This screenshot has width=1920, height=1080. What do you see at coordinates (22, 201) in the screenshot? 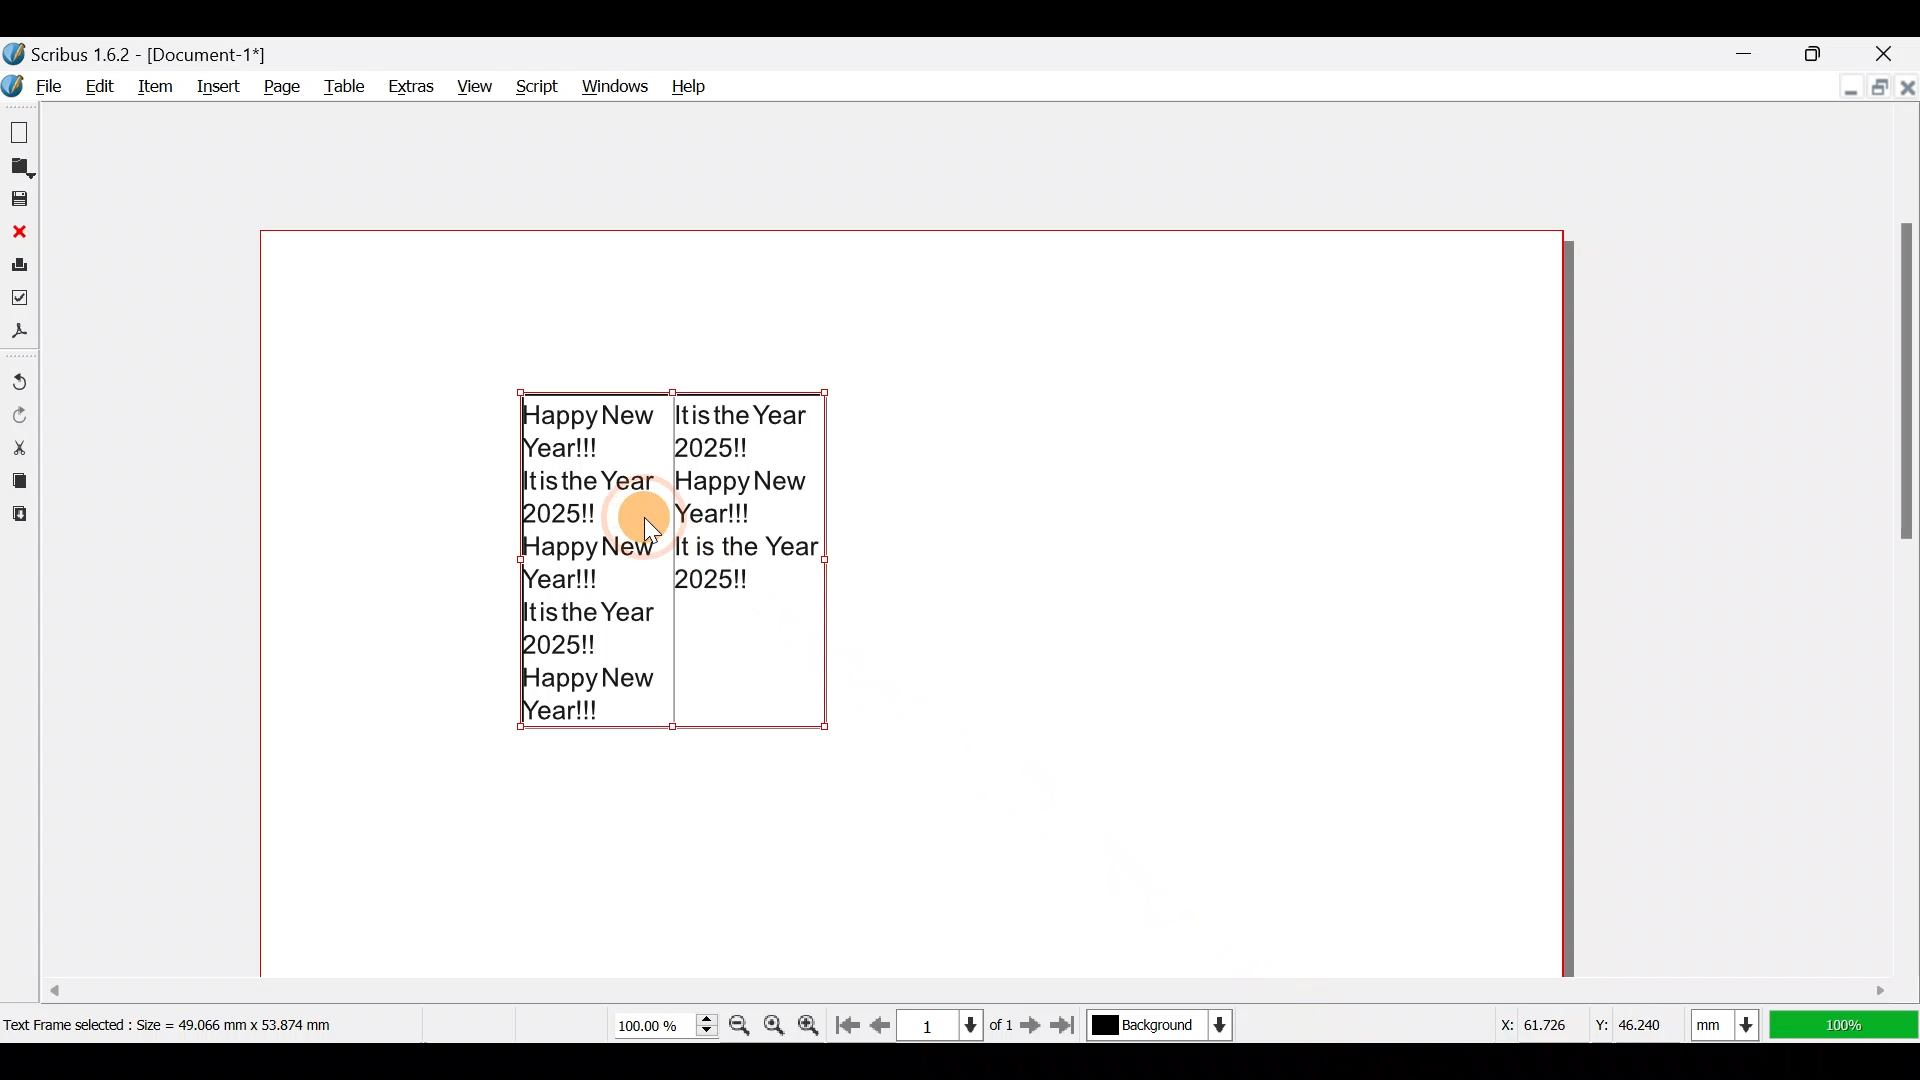
I see `Save` at bounding box center [22, 201].